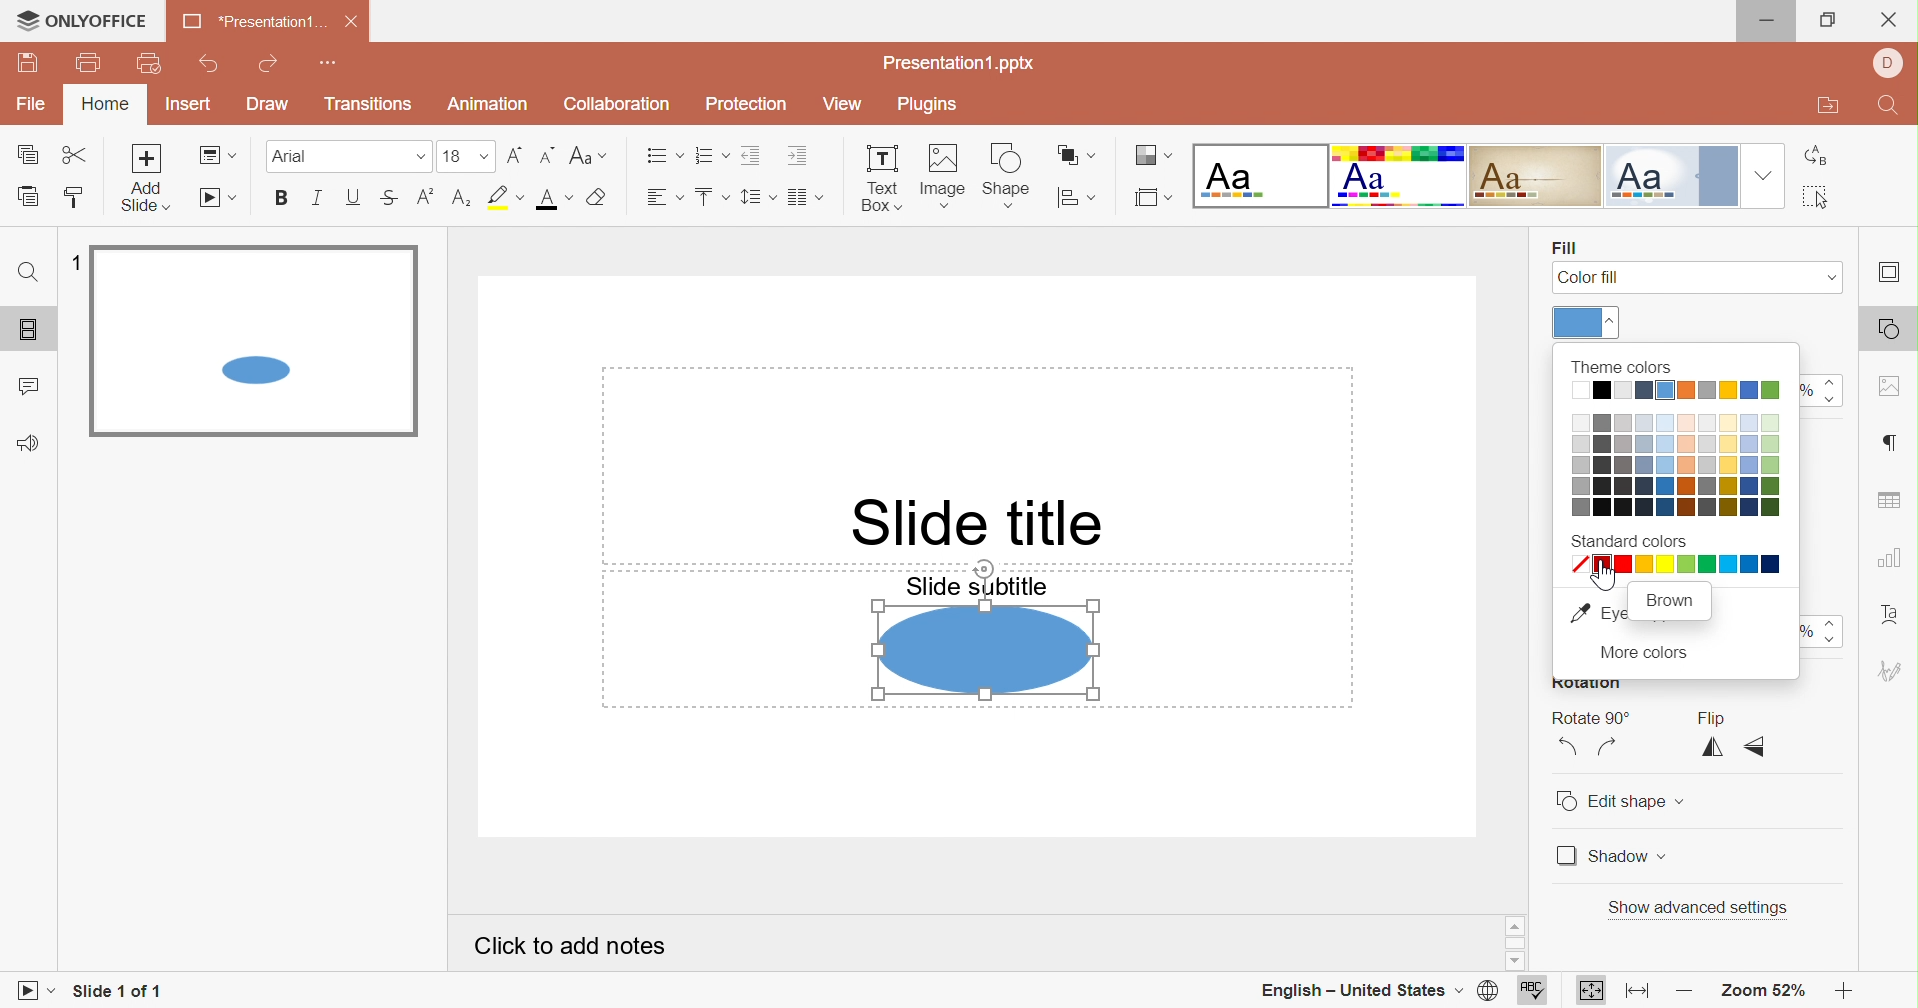 This screenshot has width=1918, height=1008. What do you see at coordinates (881, 180) in the screenshot?
I see `Text Box` at bounding box center [881, 180].